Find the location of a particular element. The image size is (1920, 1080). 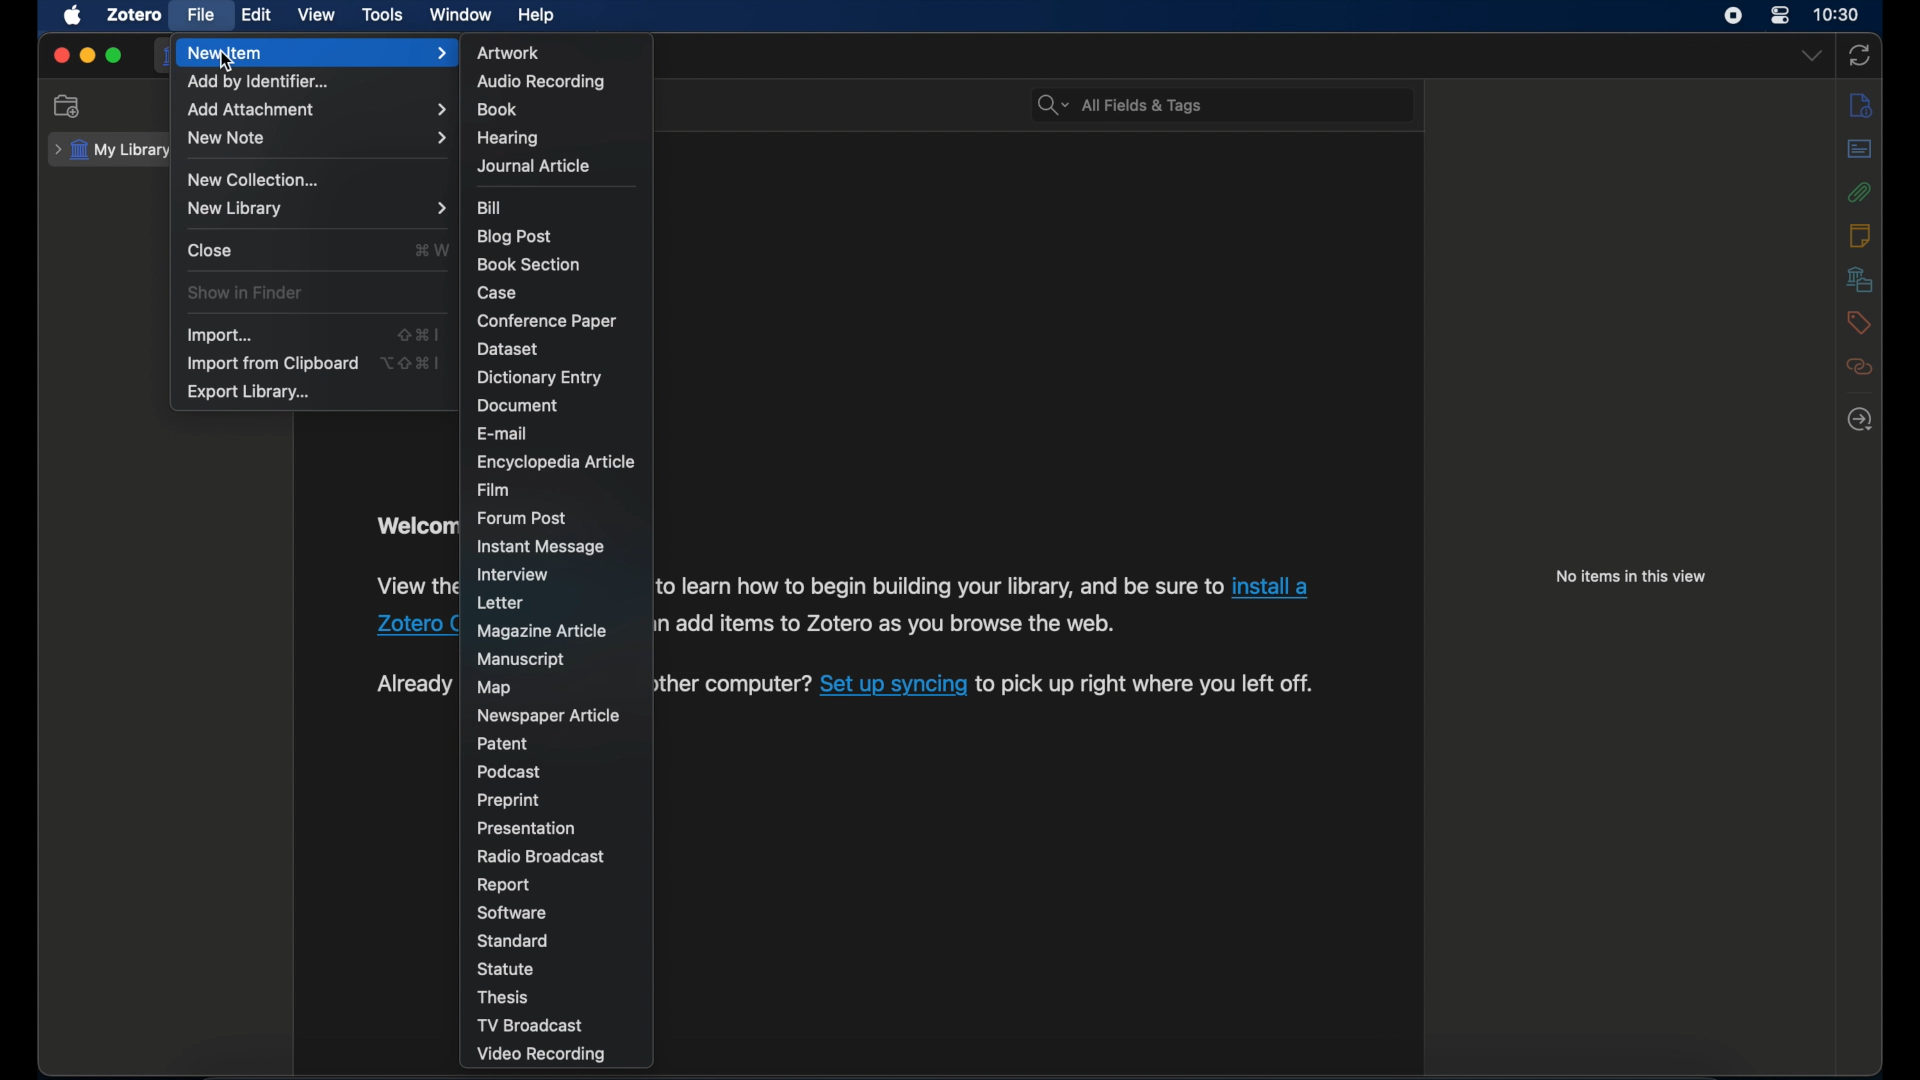

notes is located at coordinates (1862, 104).